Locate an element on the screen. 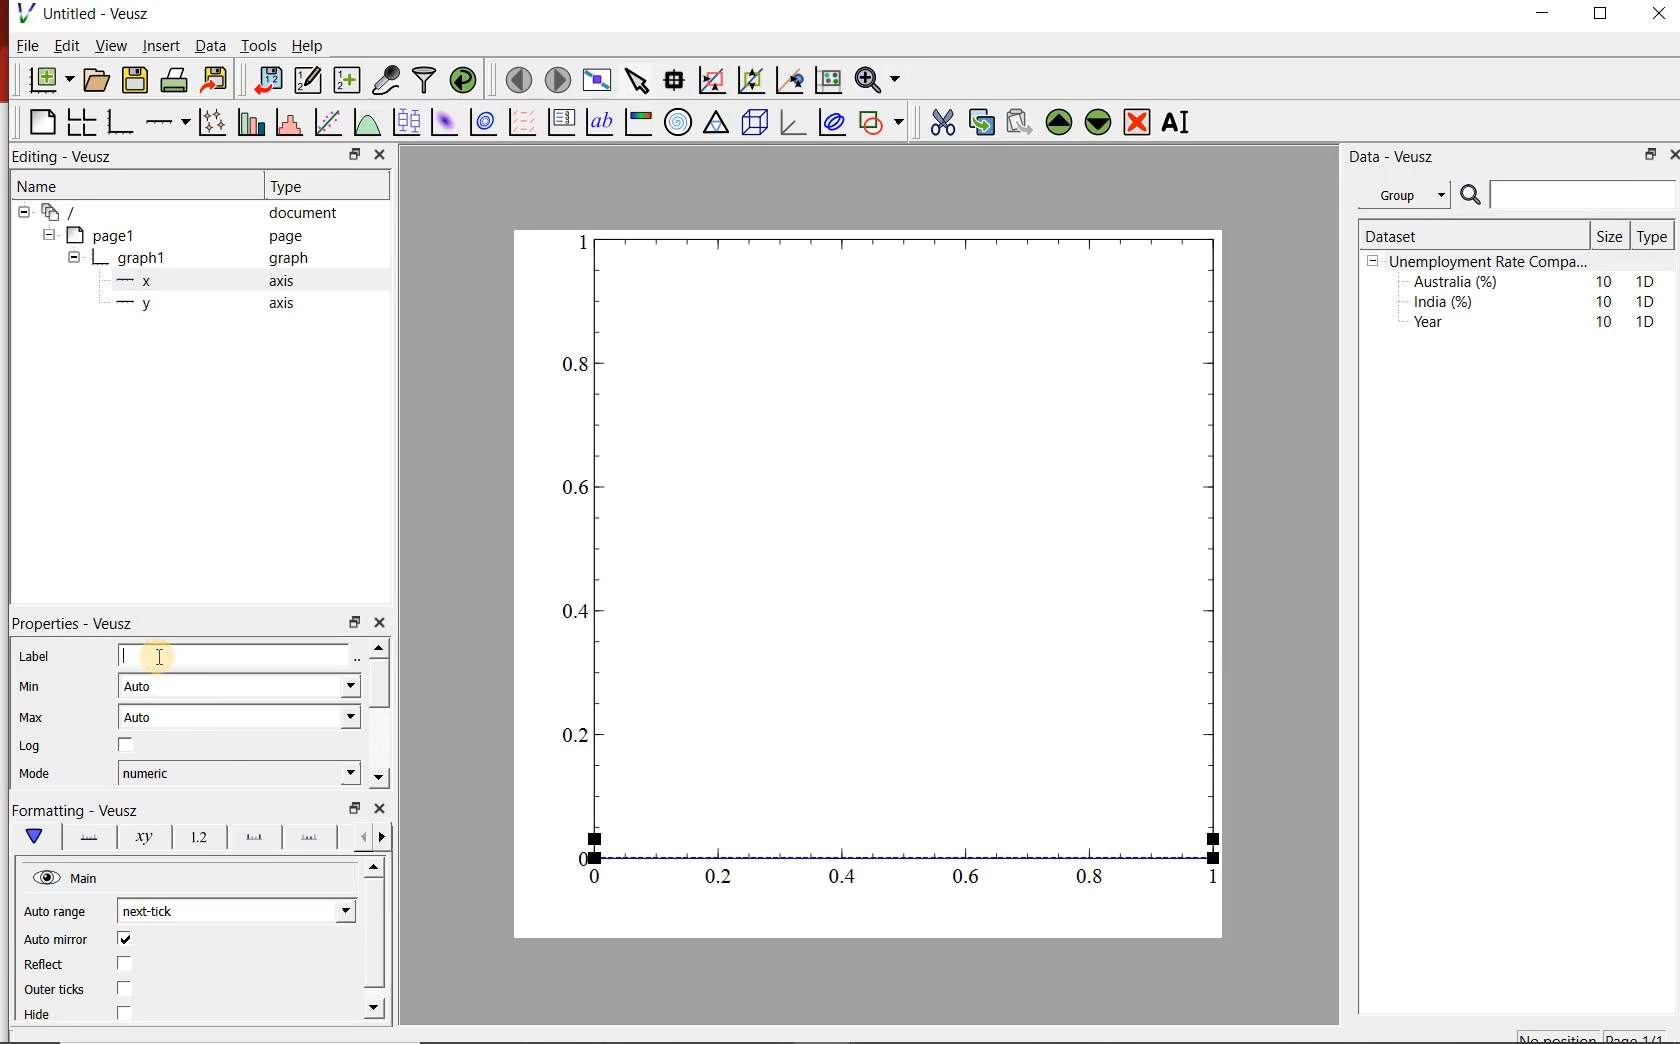 The width and height of the screenshot is (1680, 1044). Australia (%) 10 1D is located at coordinates (1536, 281).